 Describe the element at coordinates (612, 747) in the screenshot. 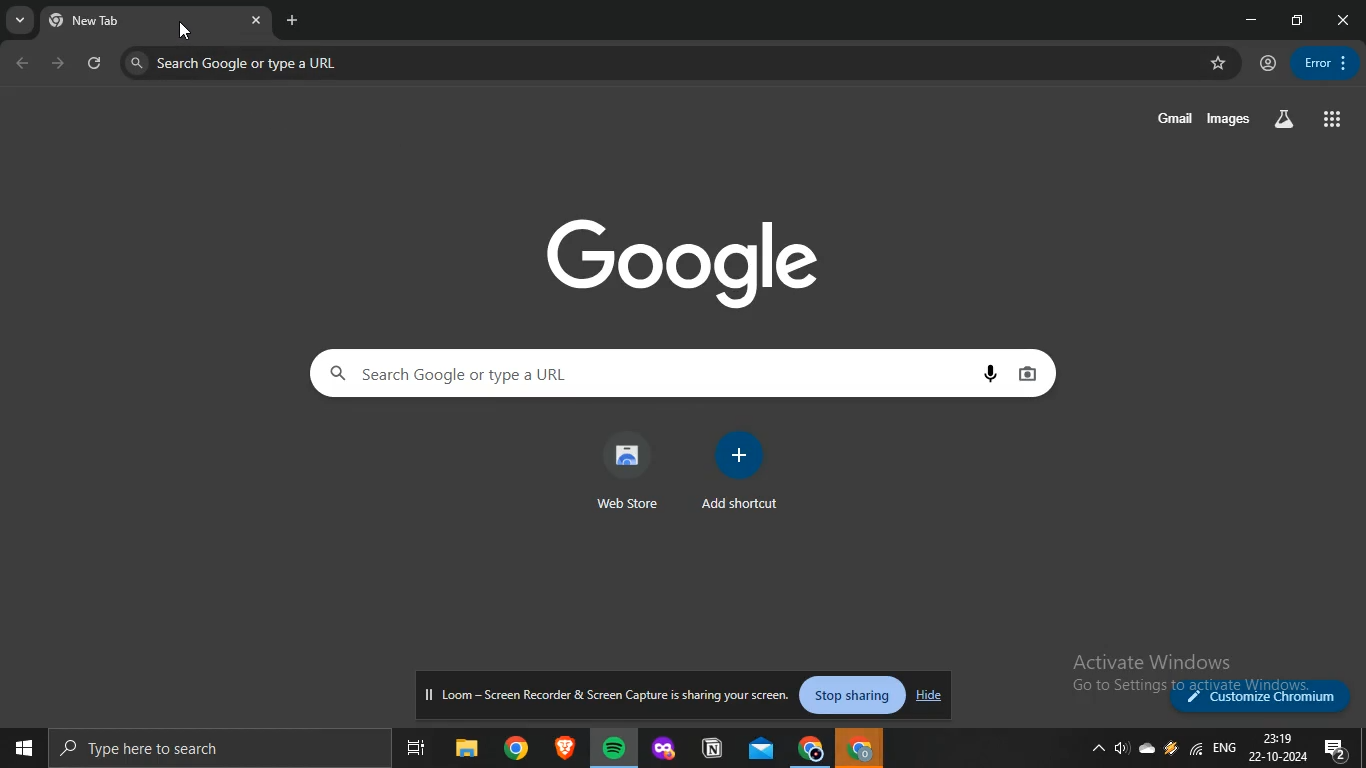

I see `spotify` at that location.